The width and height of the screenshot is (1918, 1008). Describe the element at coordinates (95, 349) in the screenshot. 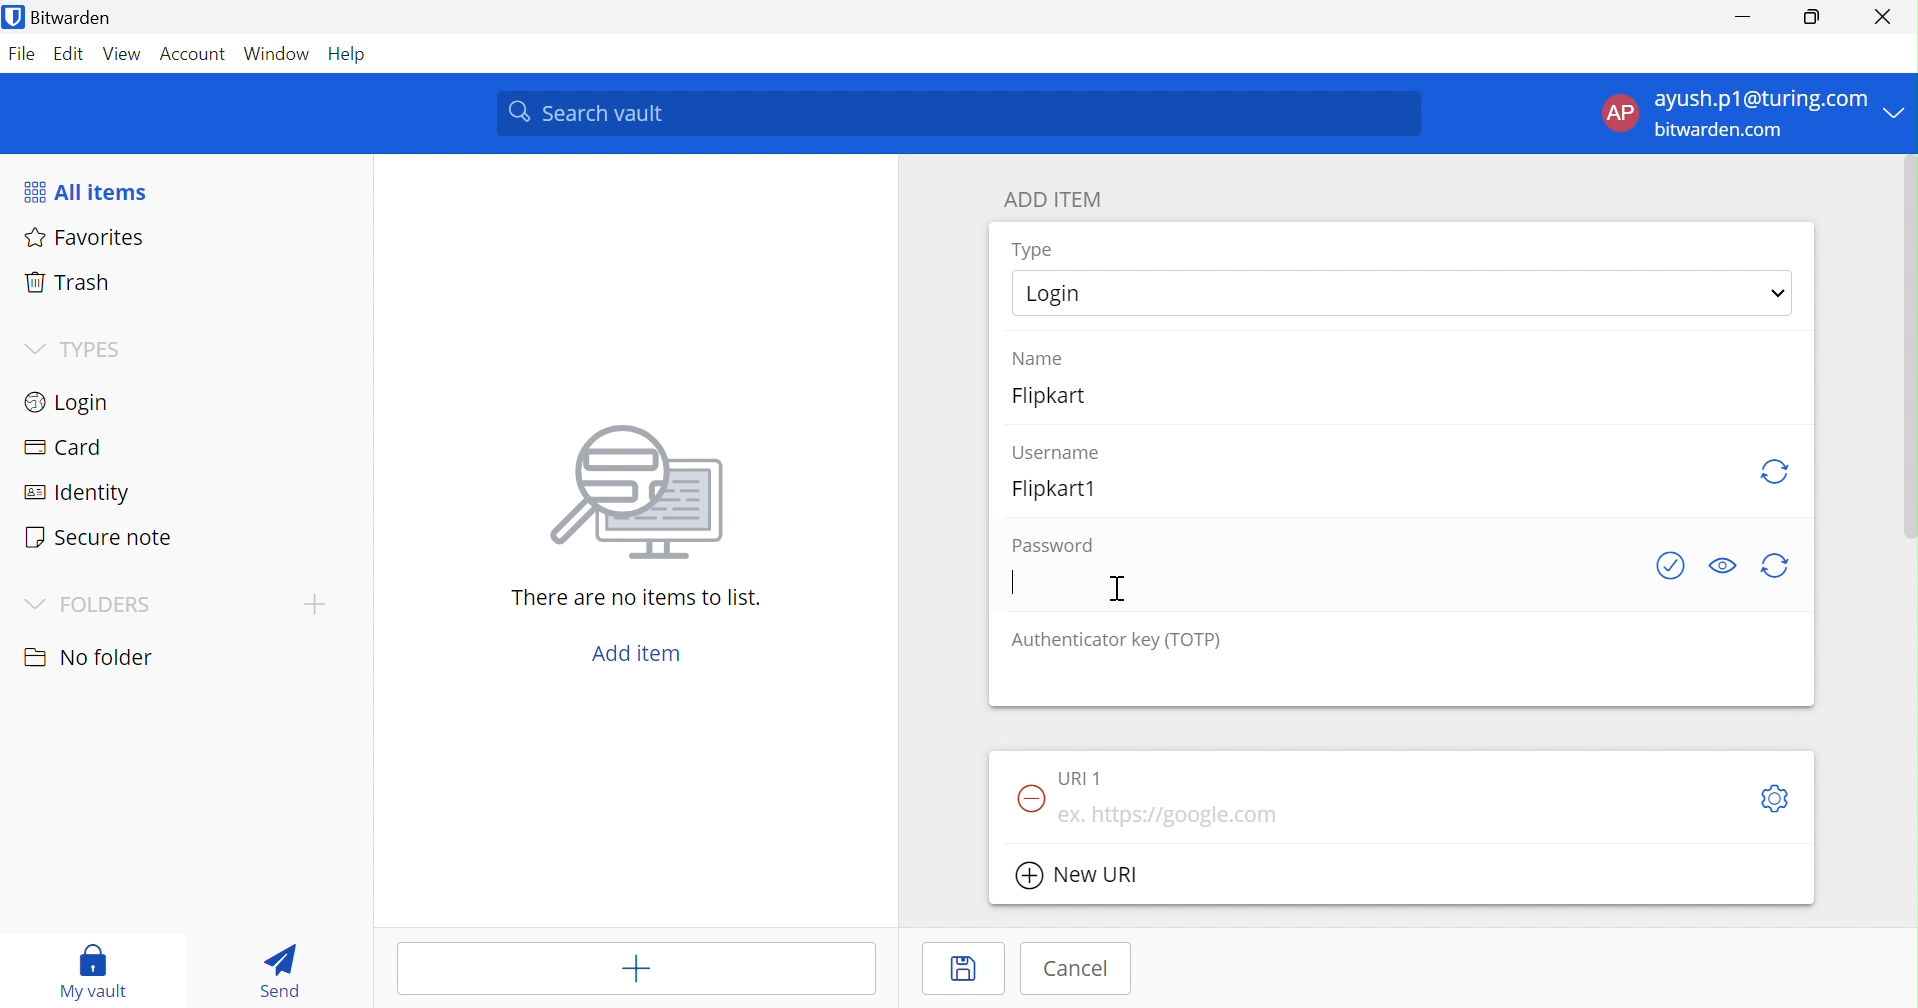

I see `TYPES` at that location.